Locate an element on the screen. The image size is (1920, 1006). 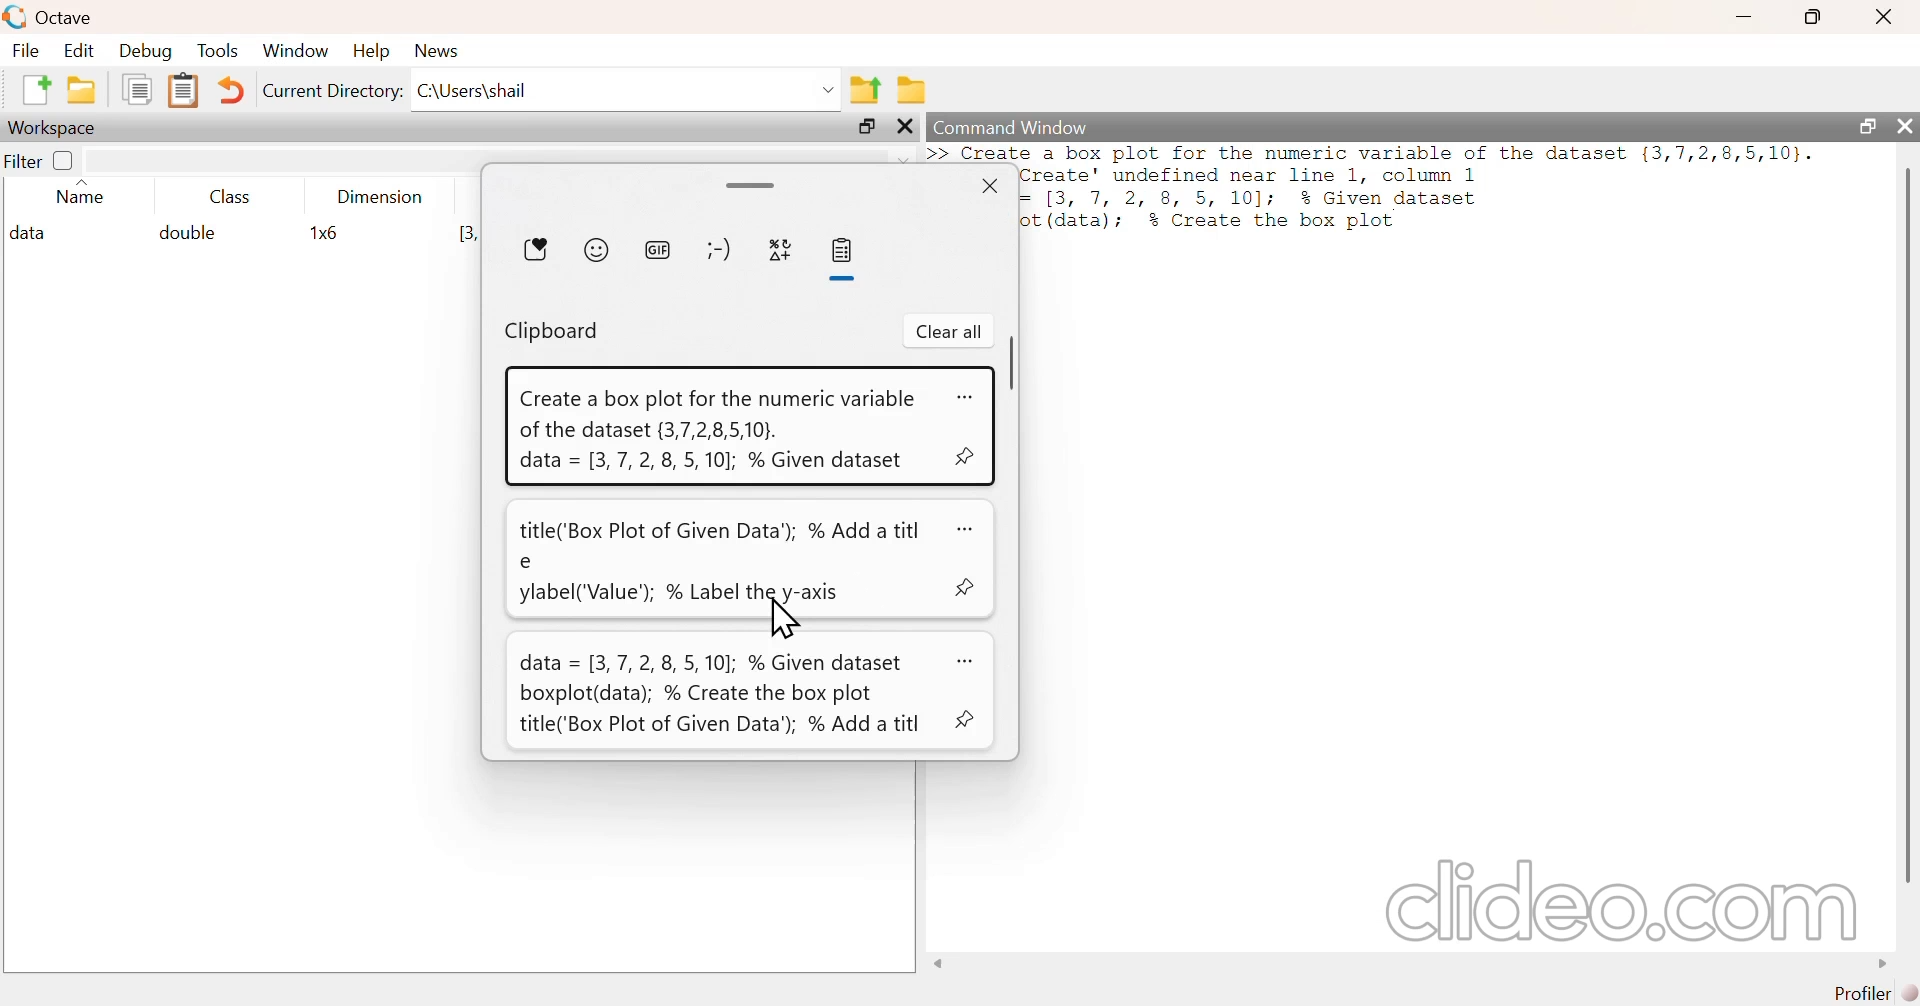
tools is located at coordinates (213, 51).